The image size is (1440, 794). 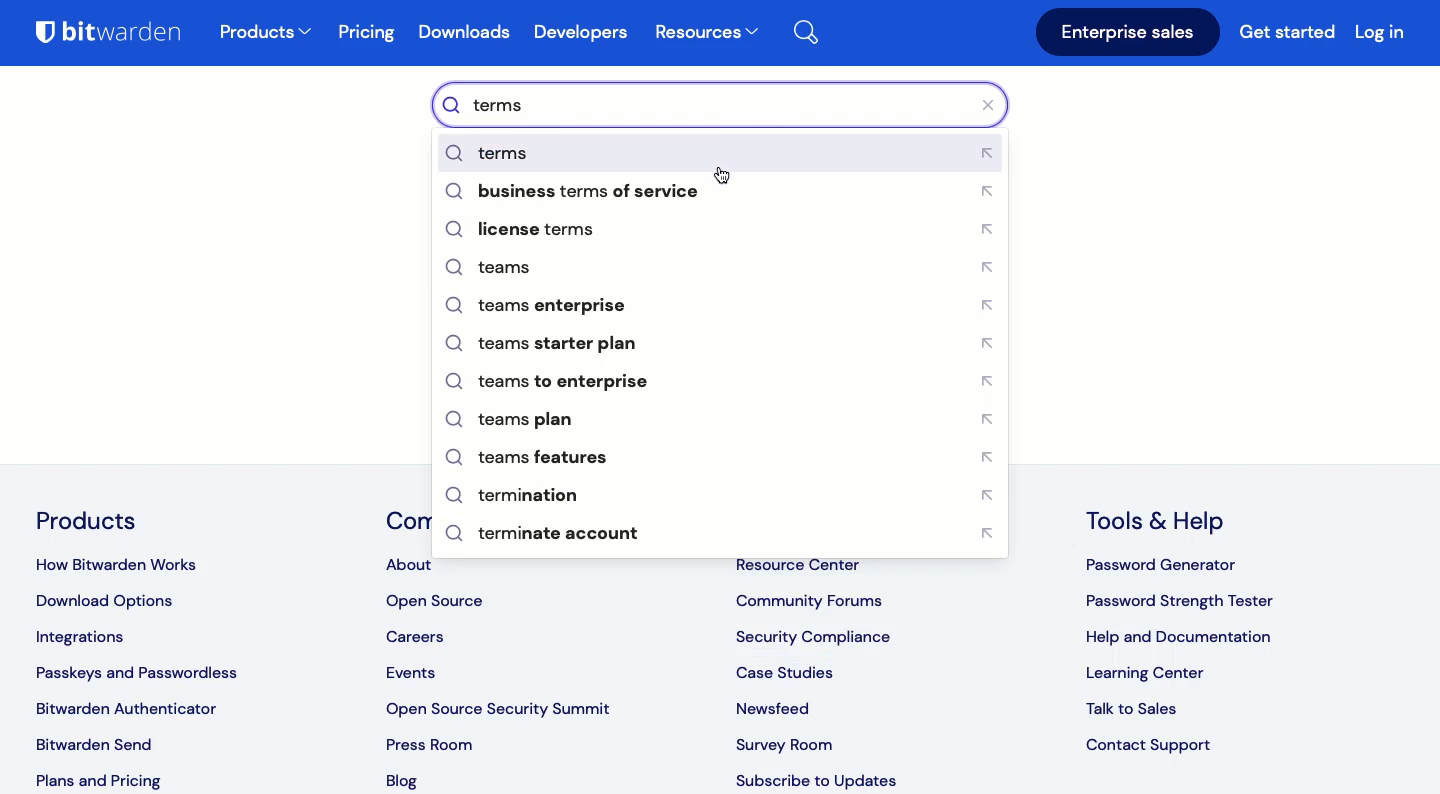 I want to click on talk to sales, so click(x=1141, y=709).